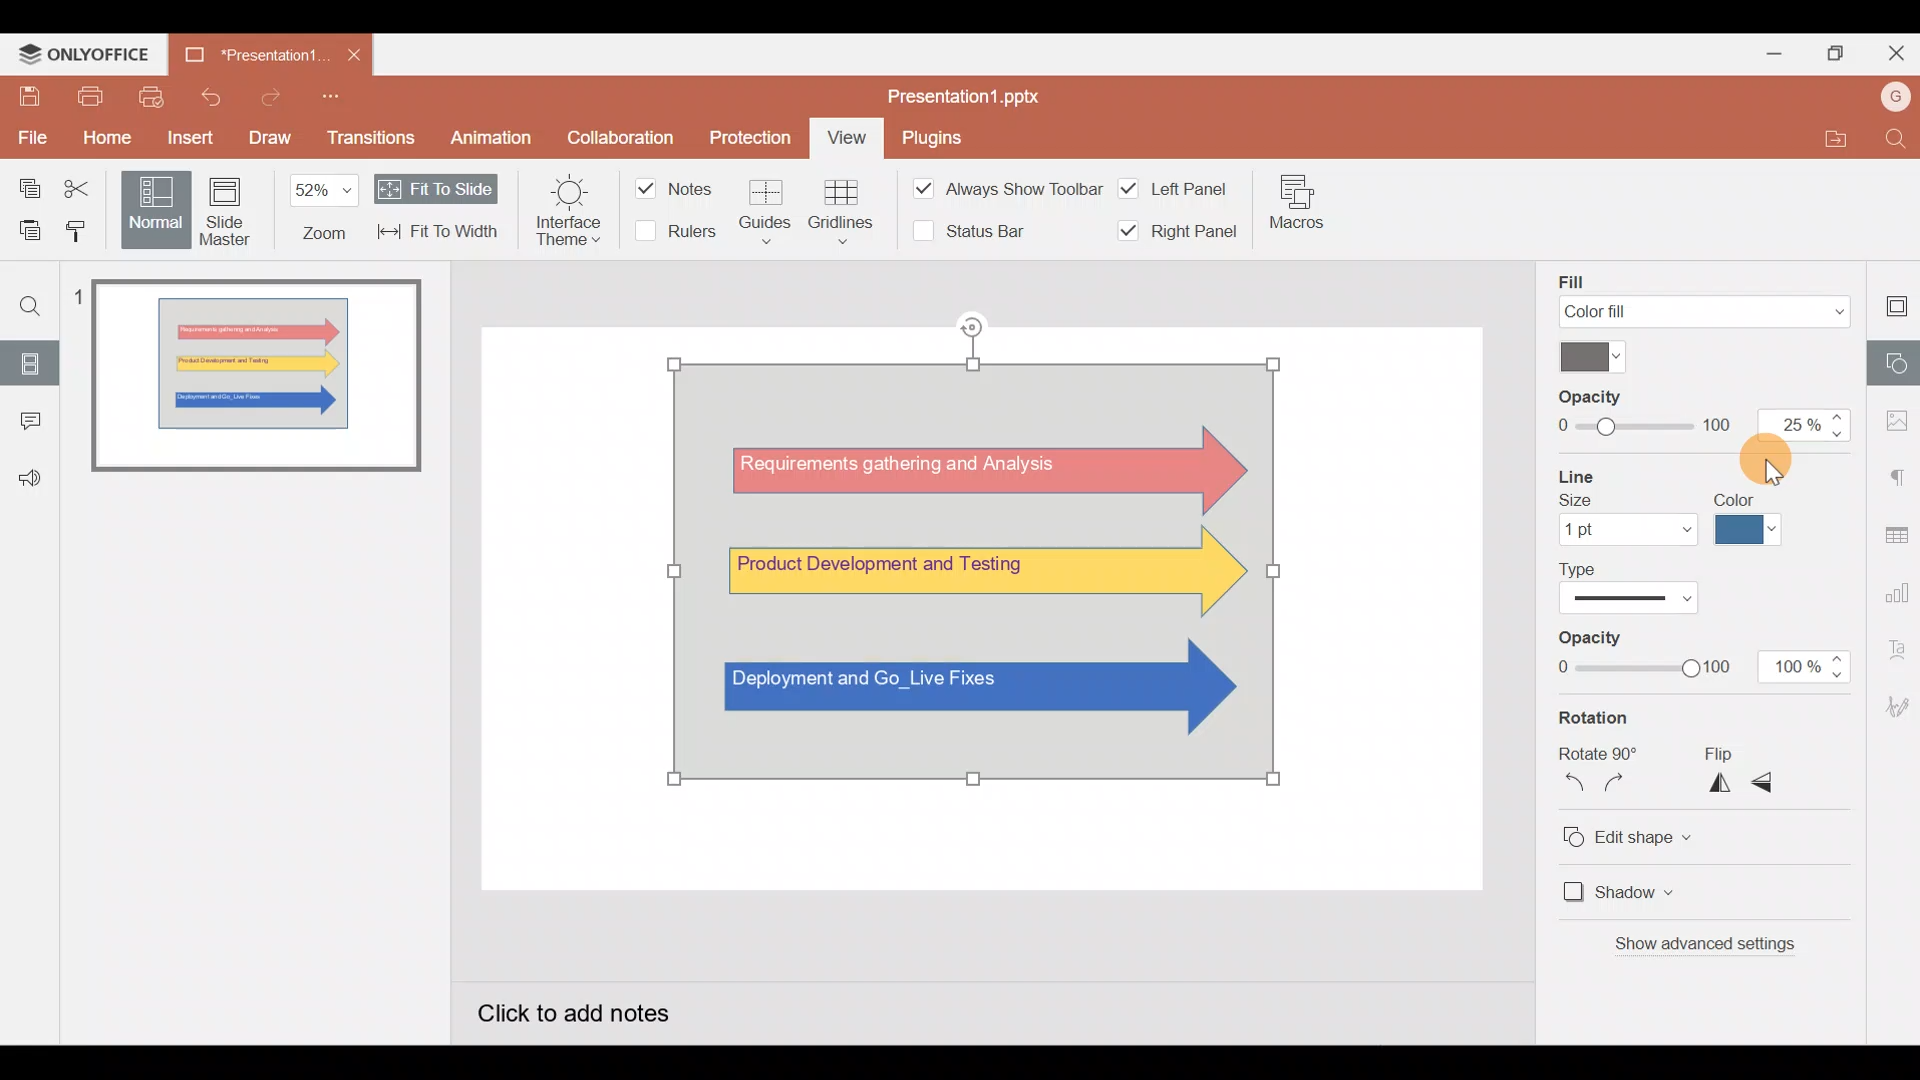 The image size is (1920, 1080). What do you see at coordinates (1895, 366) in the screenshot?
I see `Shapes settings` at bounding box center [1895, 366].